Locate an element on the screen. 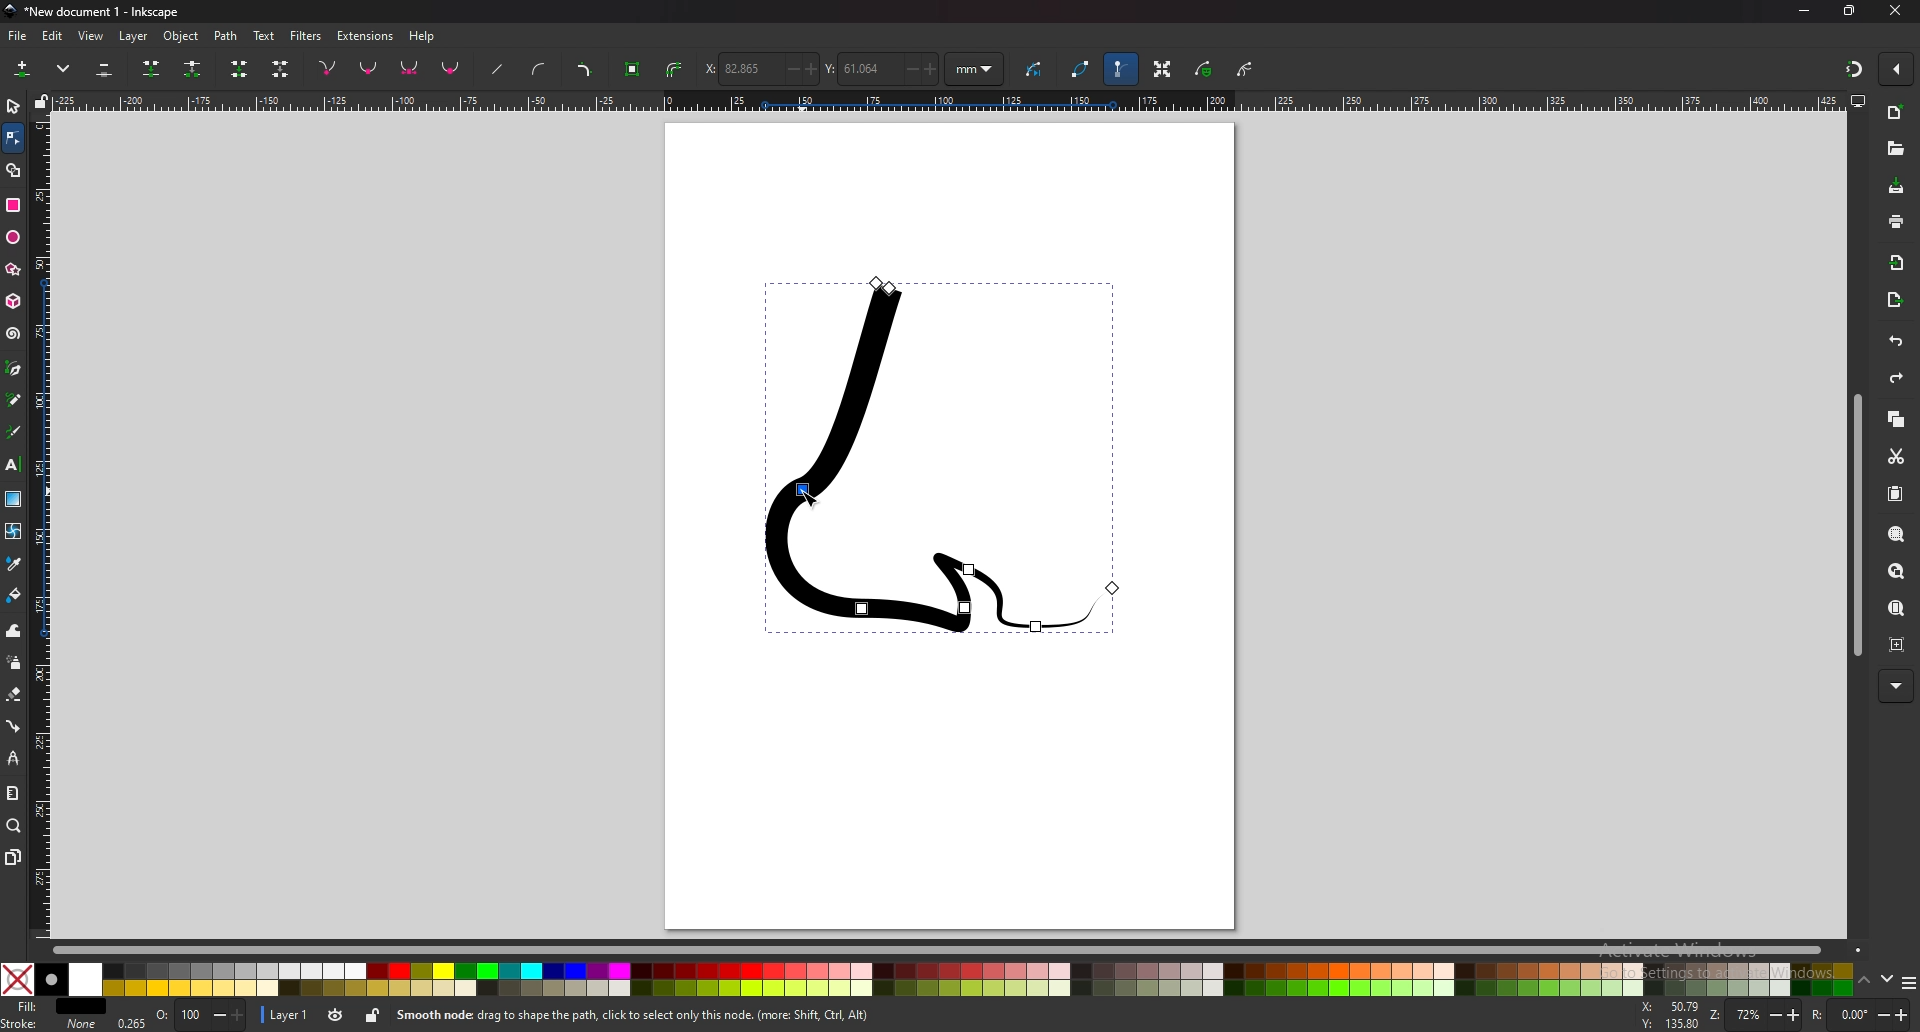 Image resolution: width=1920 pixels, height=1032 pixels. stroke is located at coordinates (49, 1023).